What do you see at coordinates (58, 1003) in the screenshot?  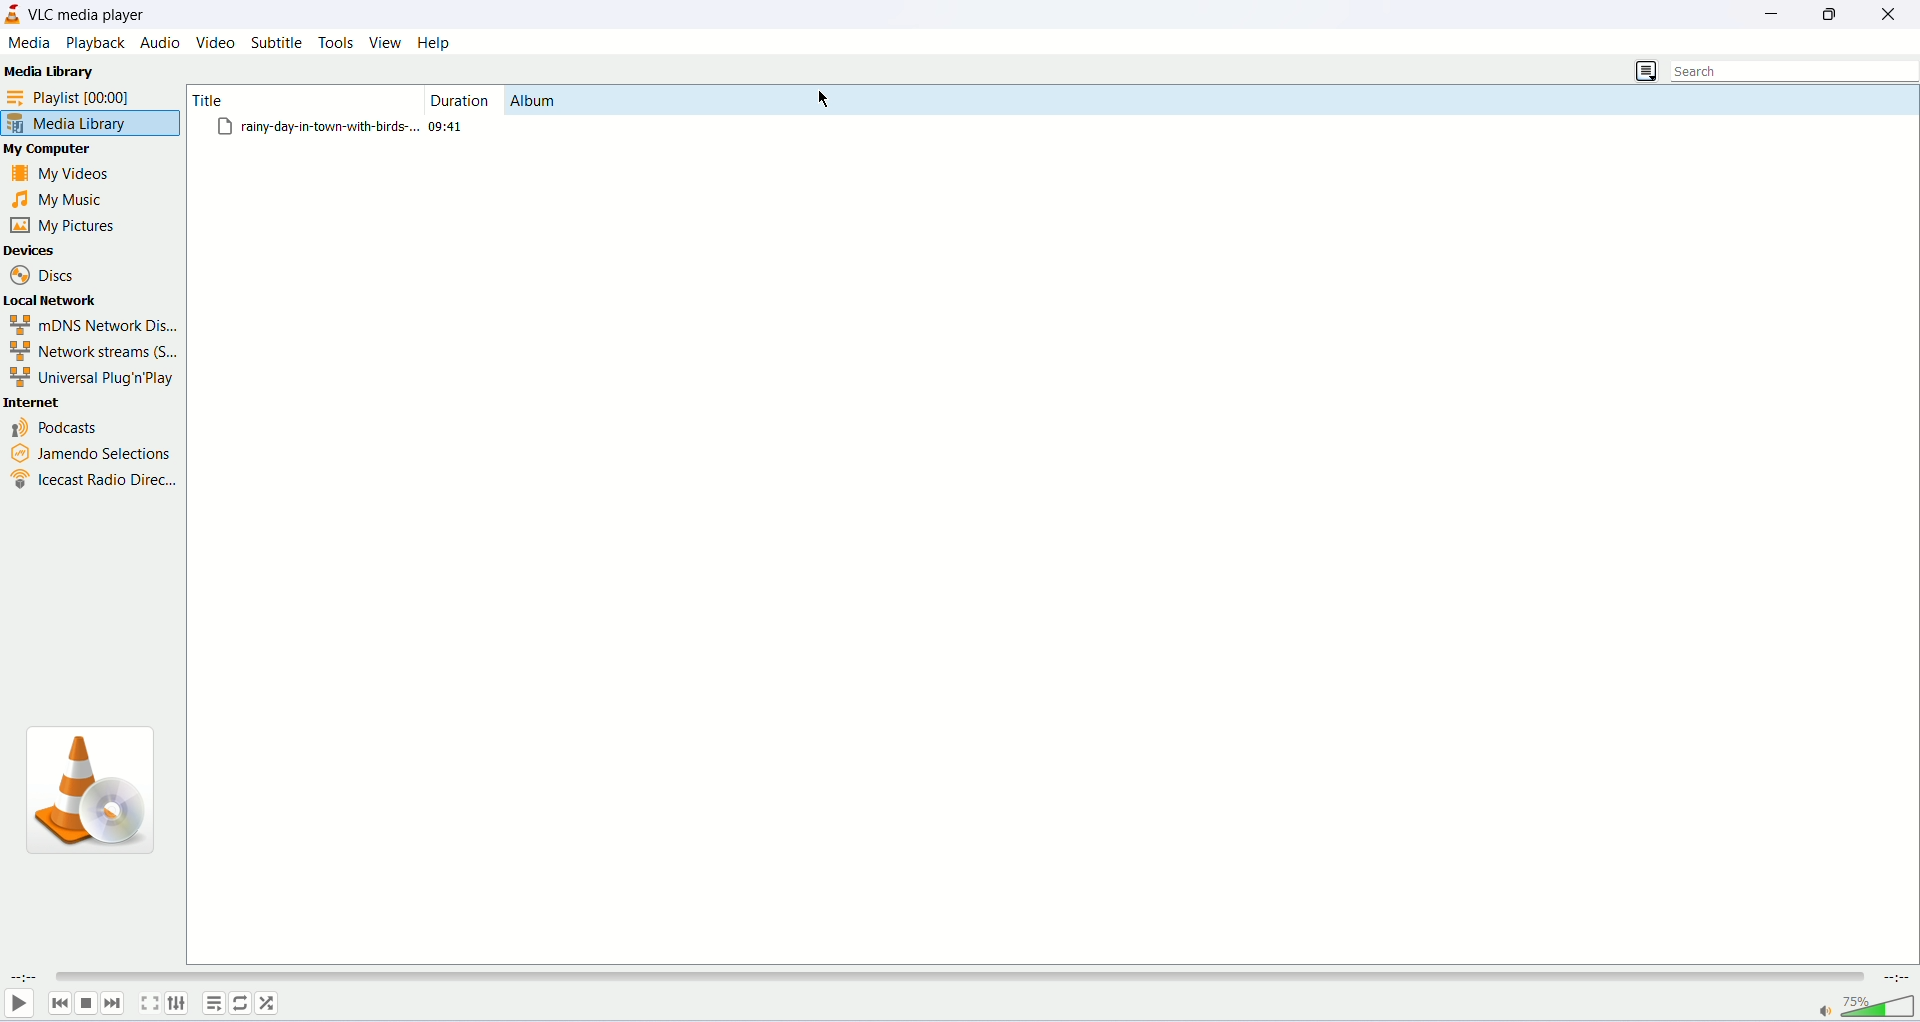 I see `previous` at bounding box center [58, 1003].